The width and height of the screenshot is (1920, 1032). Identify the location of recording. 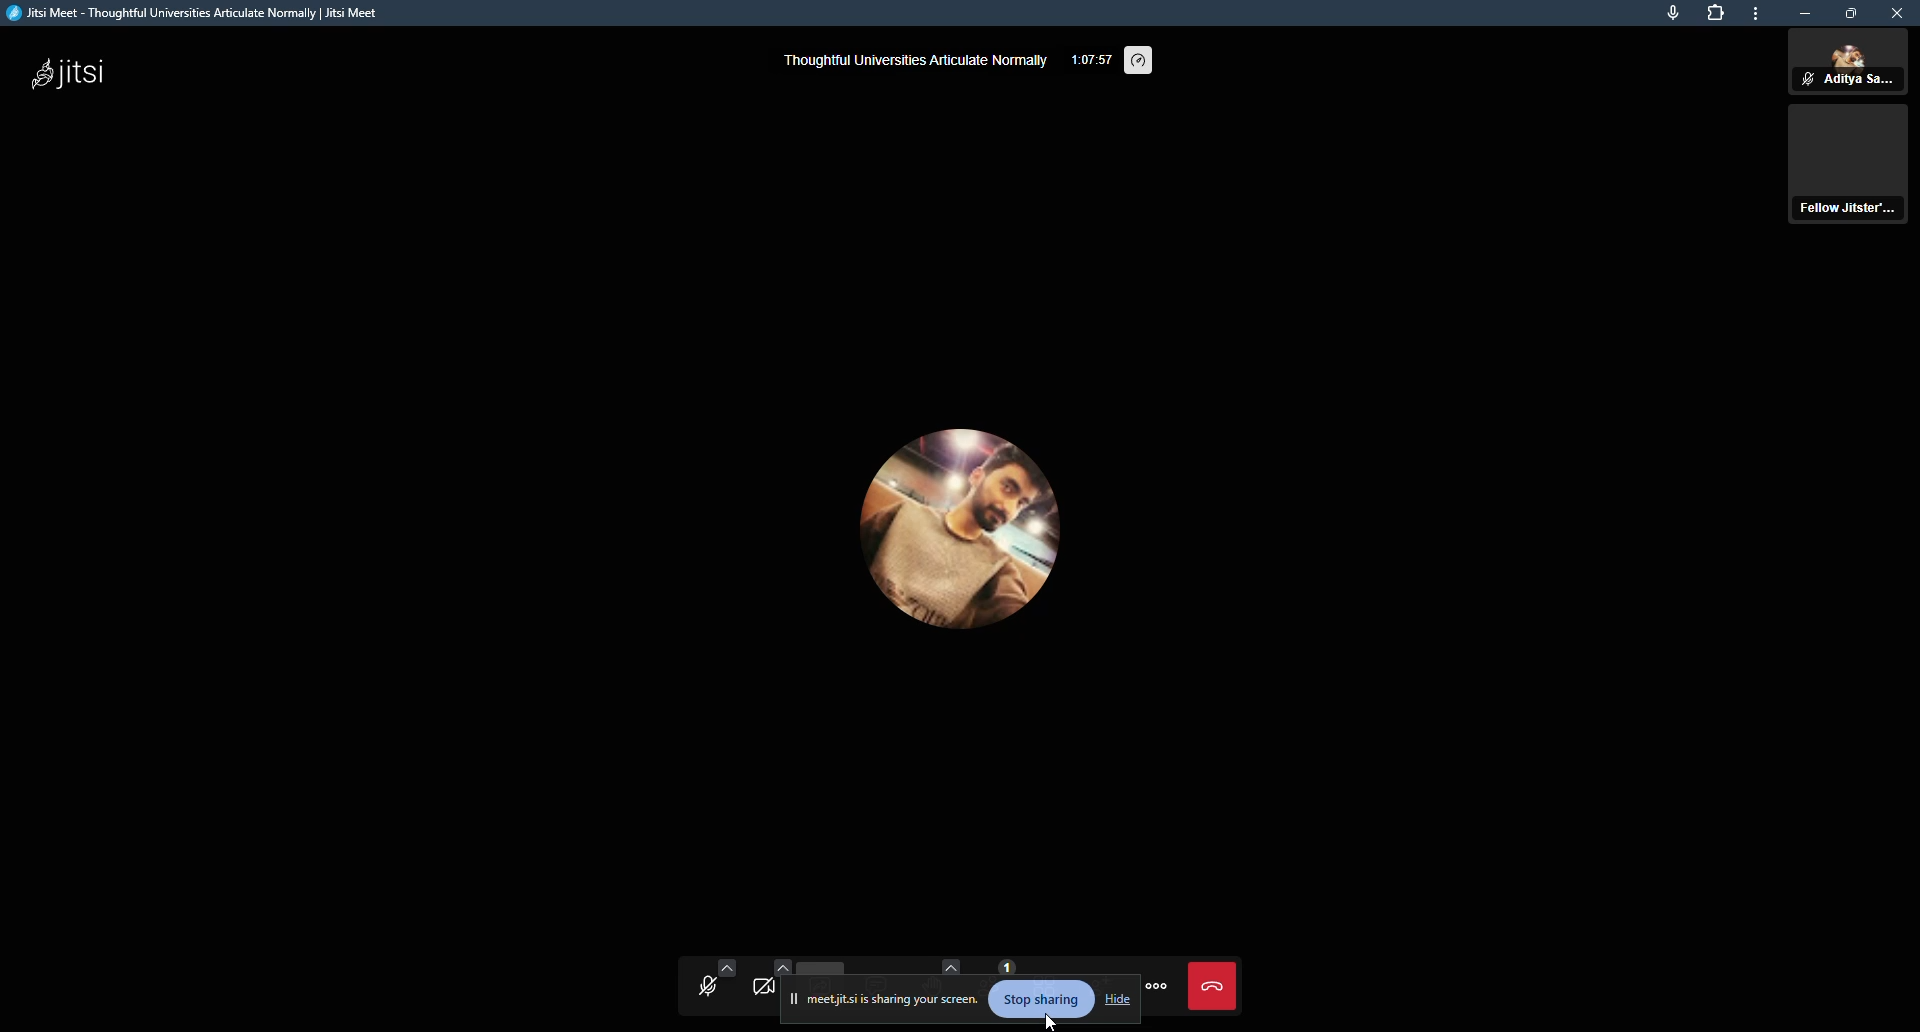
(1852, 170).